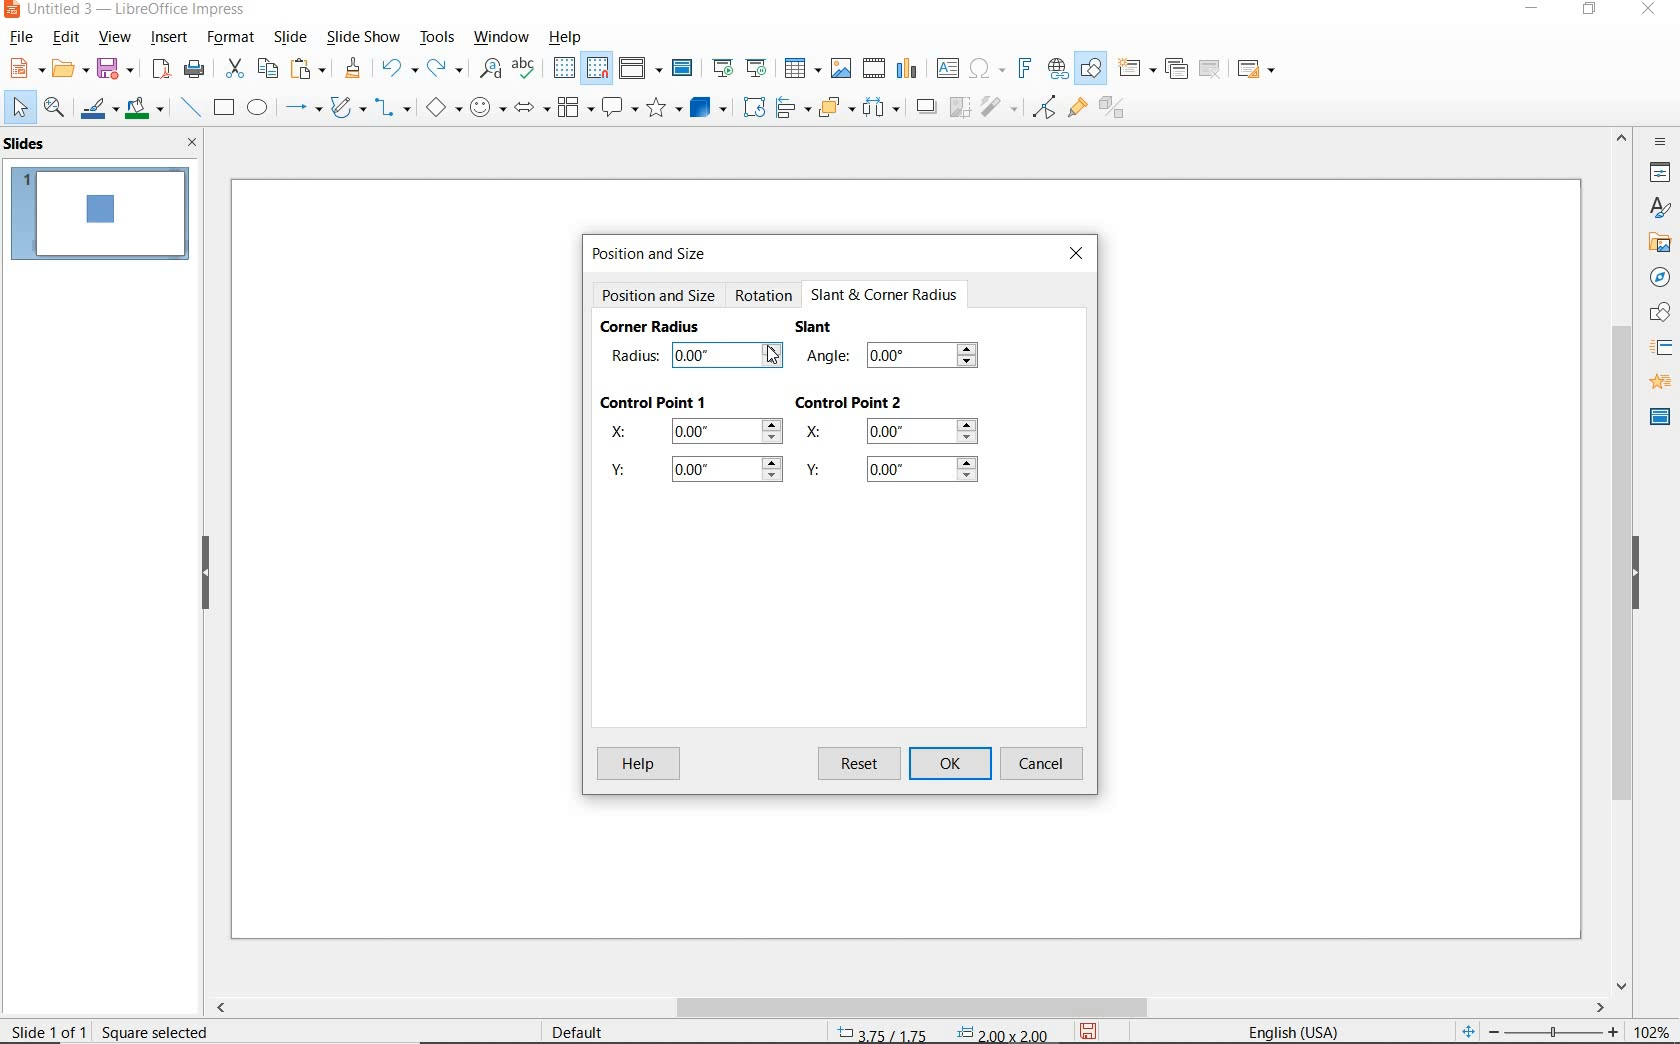 The height and width of the screenshot is (1044, 1680). Describe the element at coordinates (764, 298) in the screenshot. I see `ROTATION` at that location.